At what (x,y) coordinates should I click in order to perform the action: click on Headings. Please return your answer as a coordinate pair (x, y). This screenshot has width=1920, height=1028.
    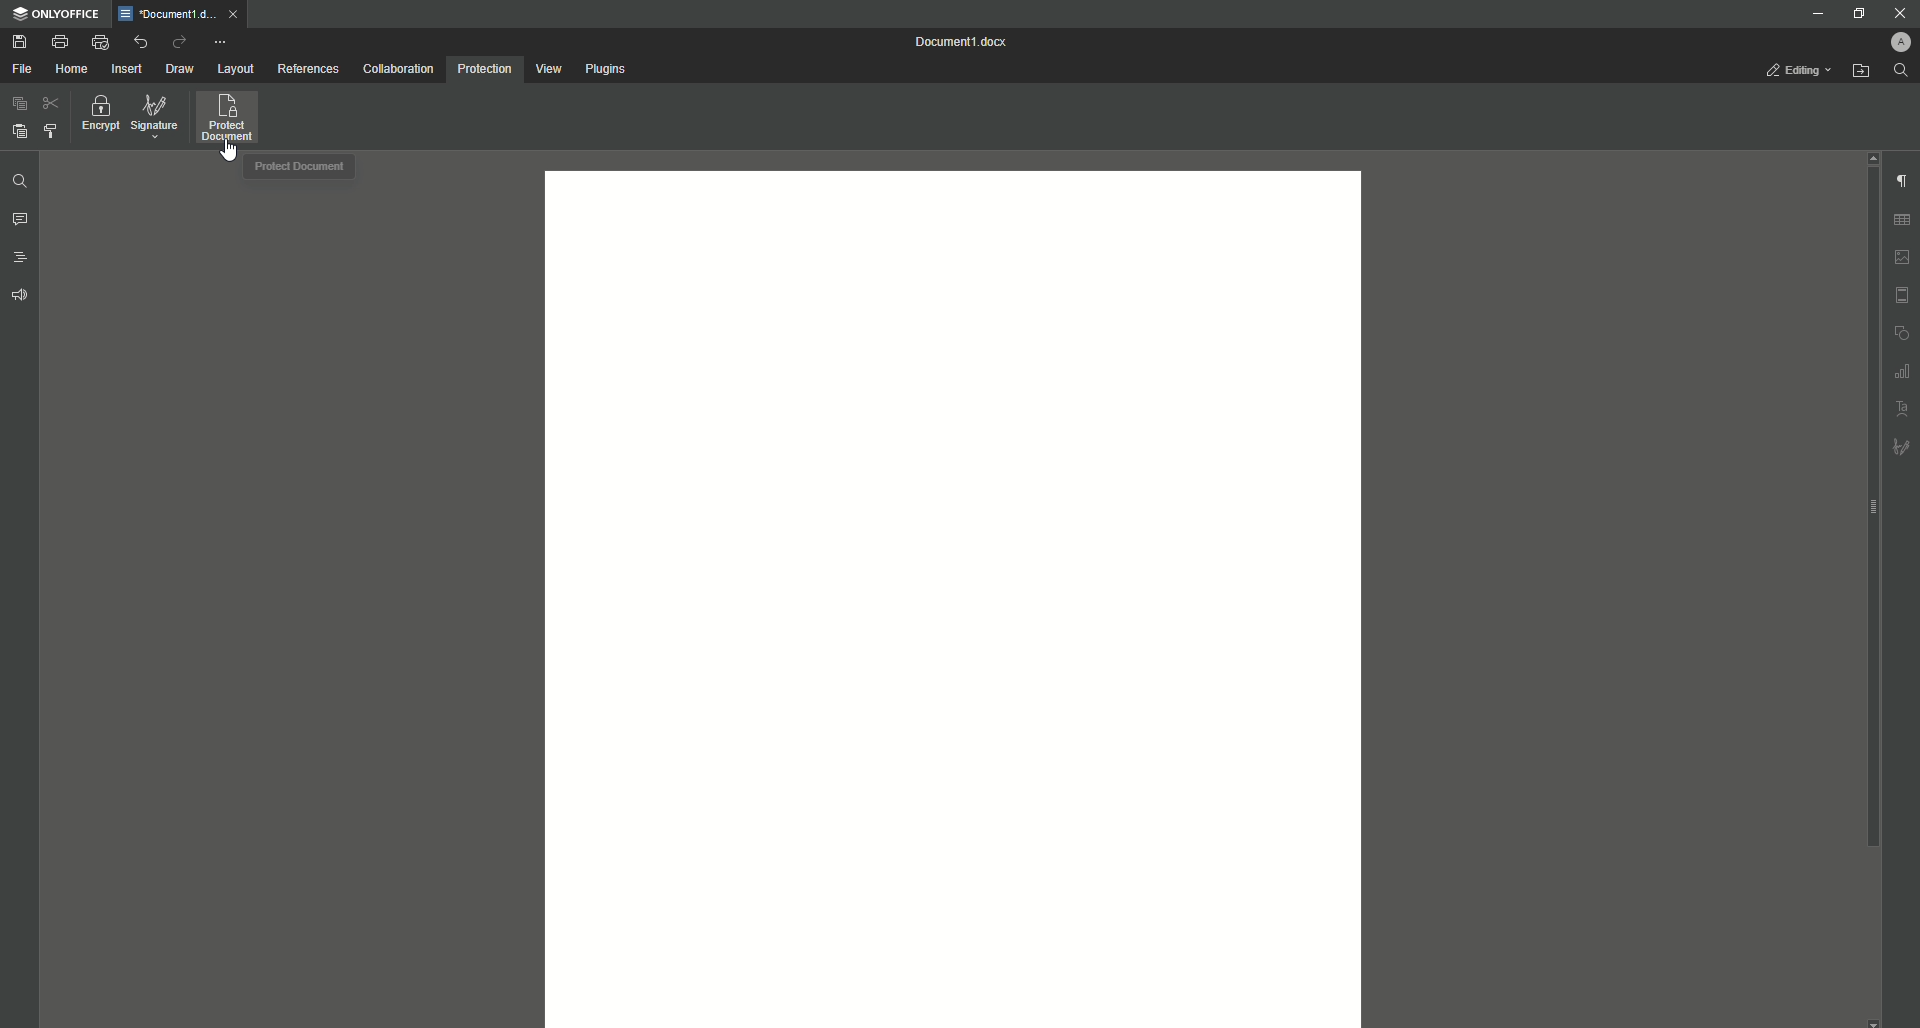
    Looking at the image, I should click on (21, 255).